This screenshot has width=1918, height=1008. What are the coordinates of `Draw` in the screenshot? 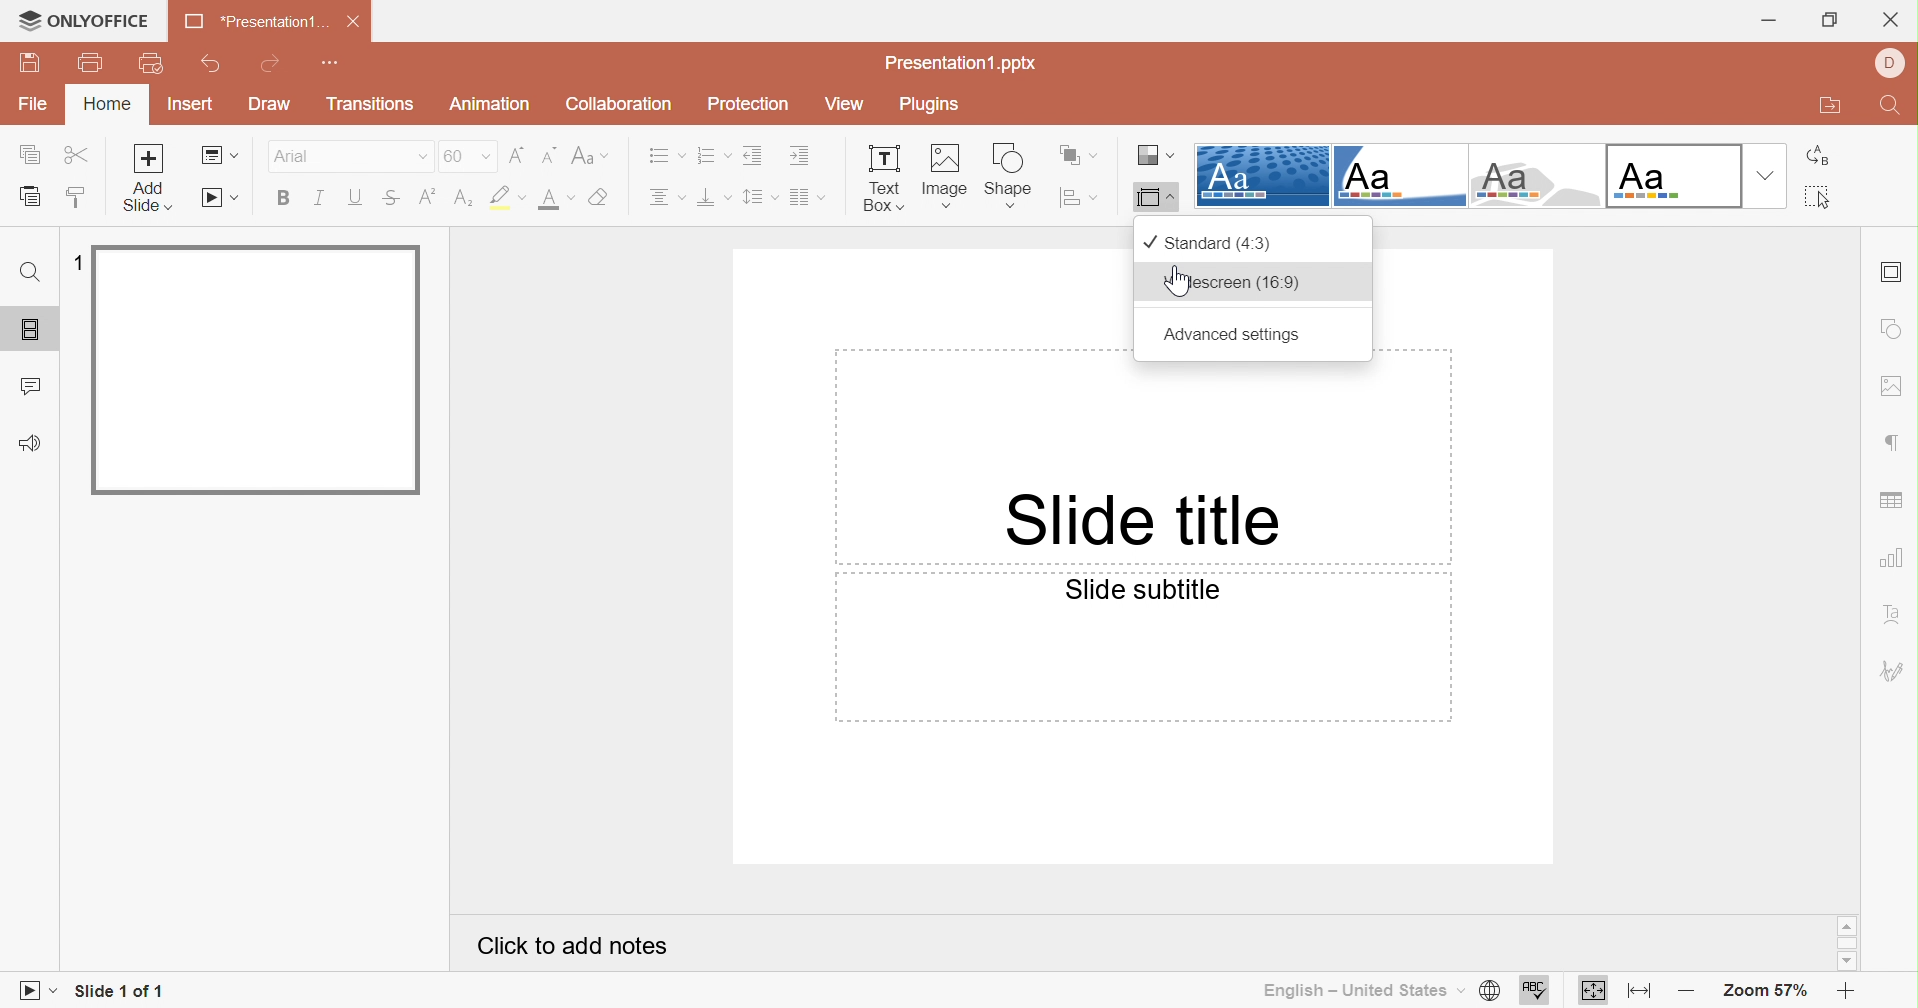 It's located at (270, 104).